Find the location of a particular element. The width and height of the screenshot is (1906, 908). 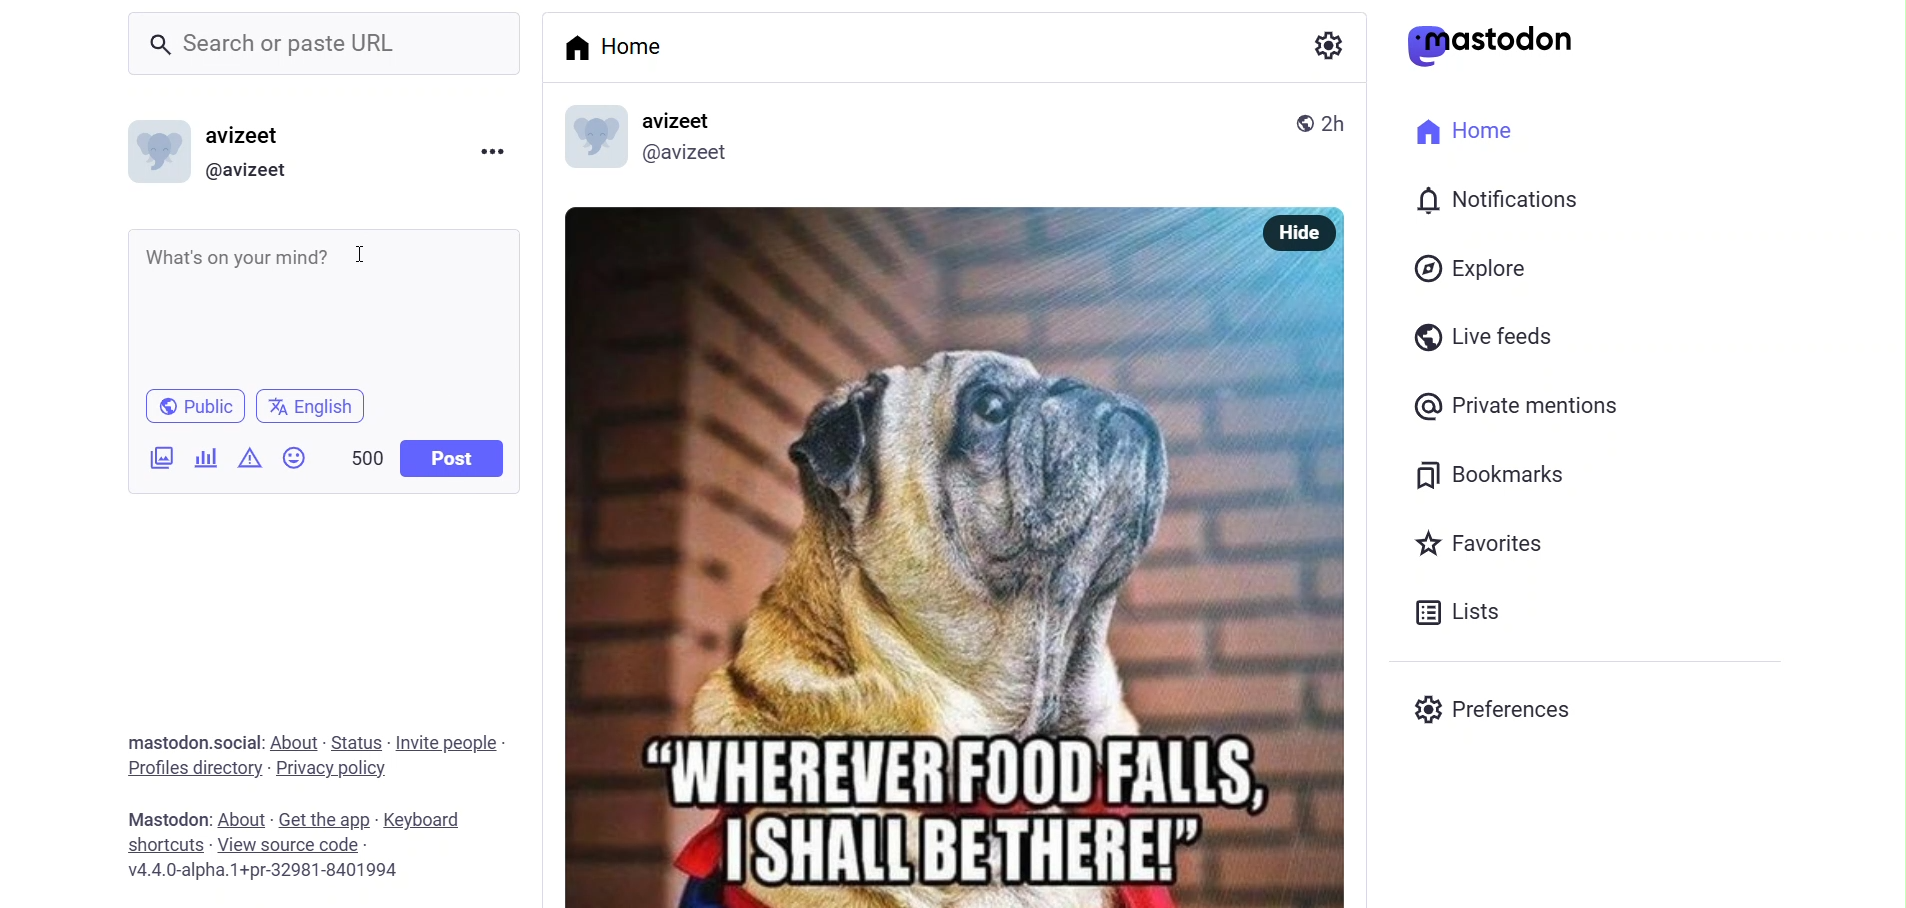

poll is located at coordinates (202, 459).